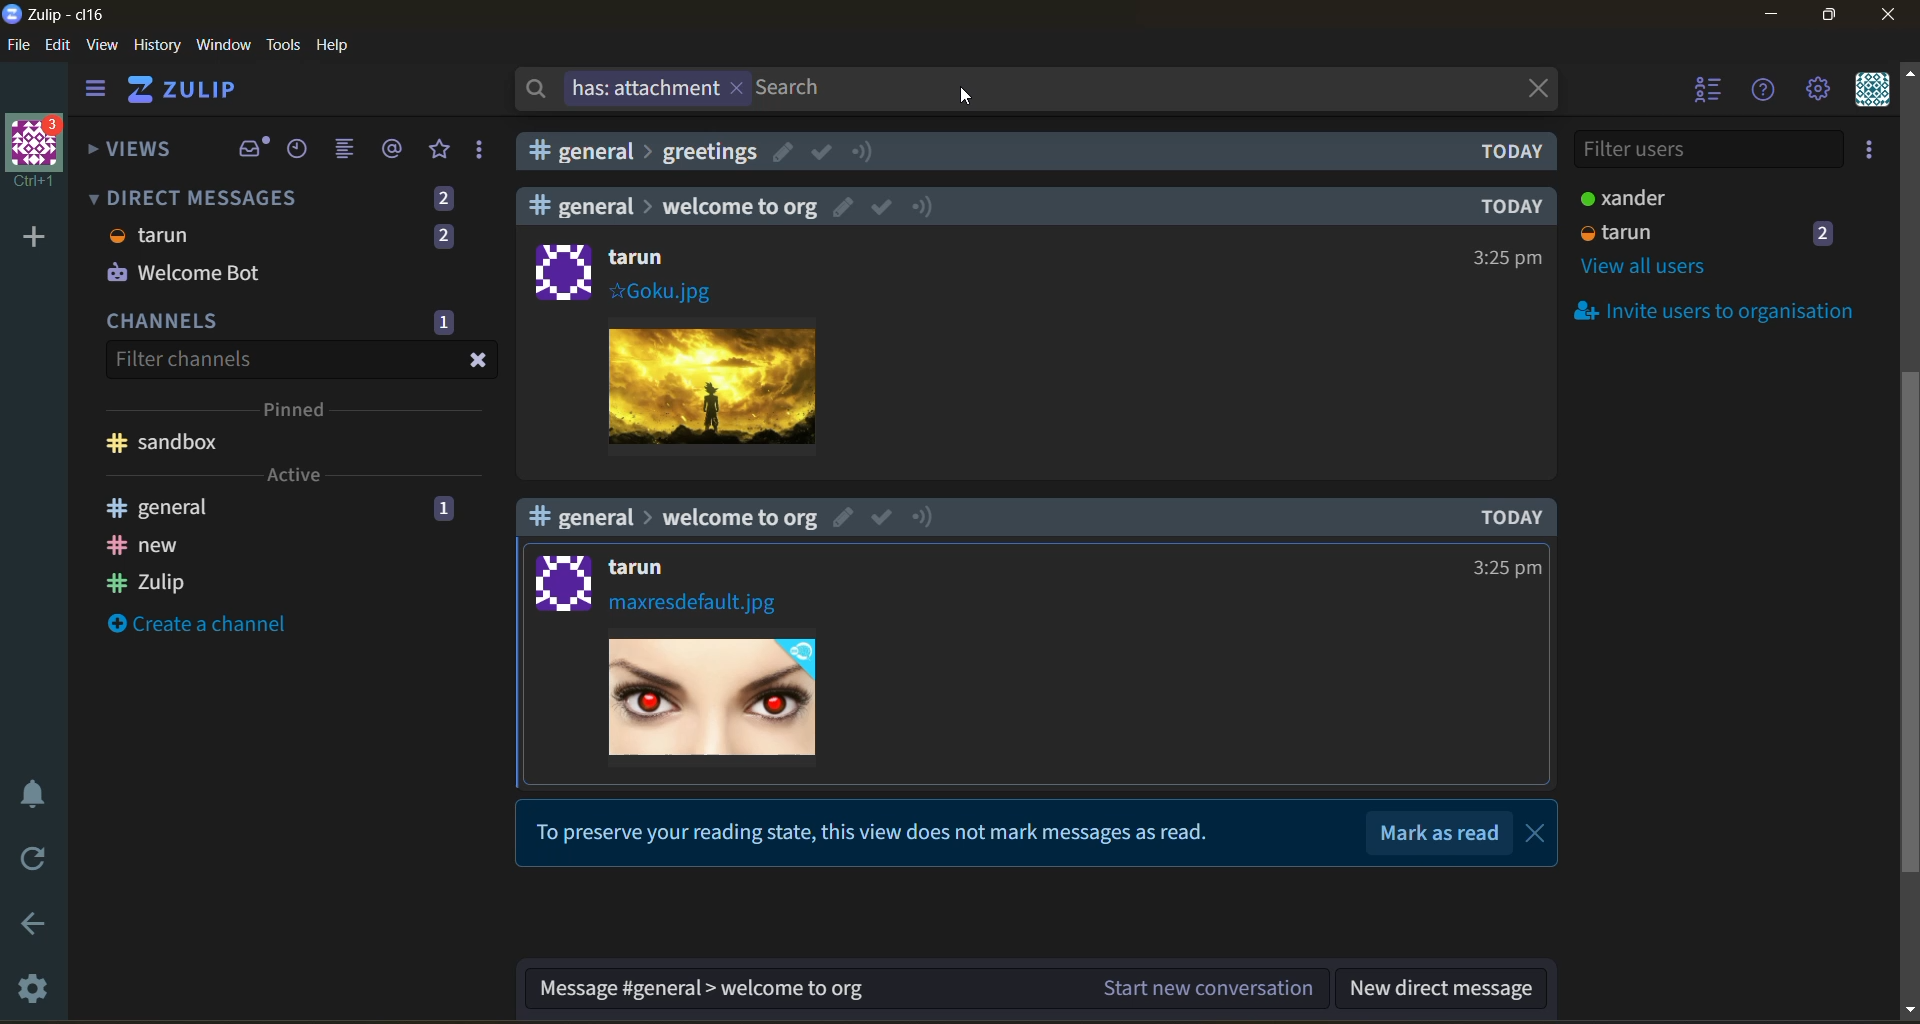  I want to click on logo, so click(562, 270).